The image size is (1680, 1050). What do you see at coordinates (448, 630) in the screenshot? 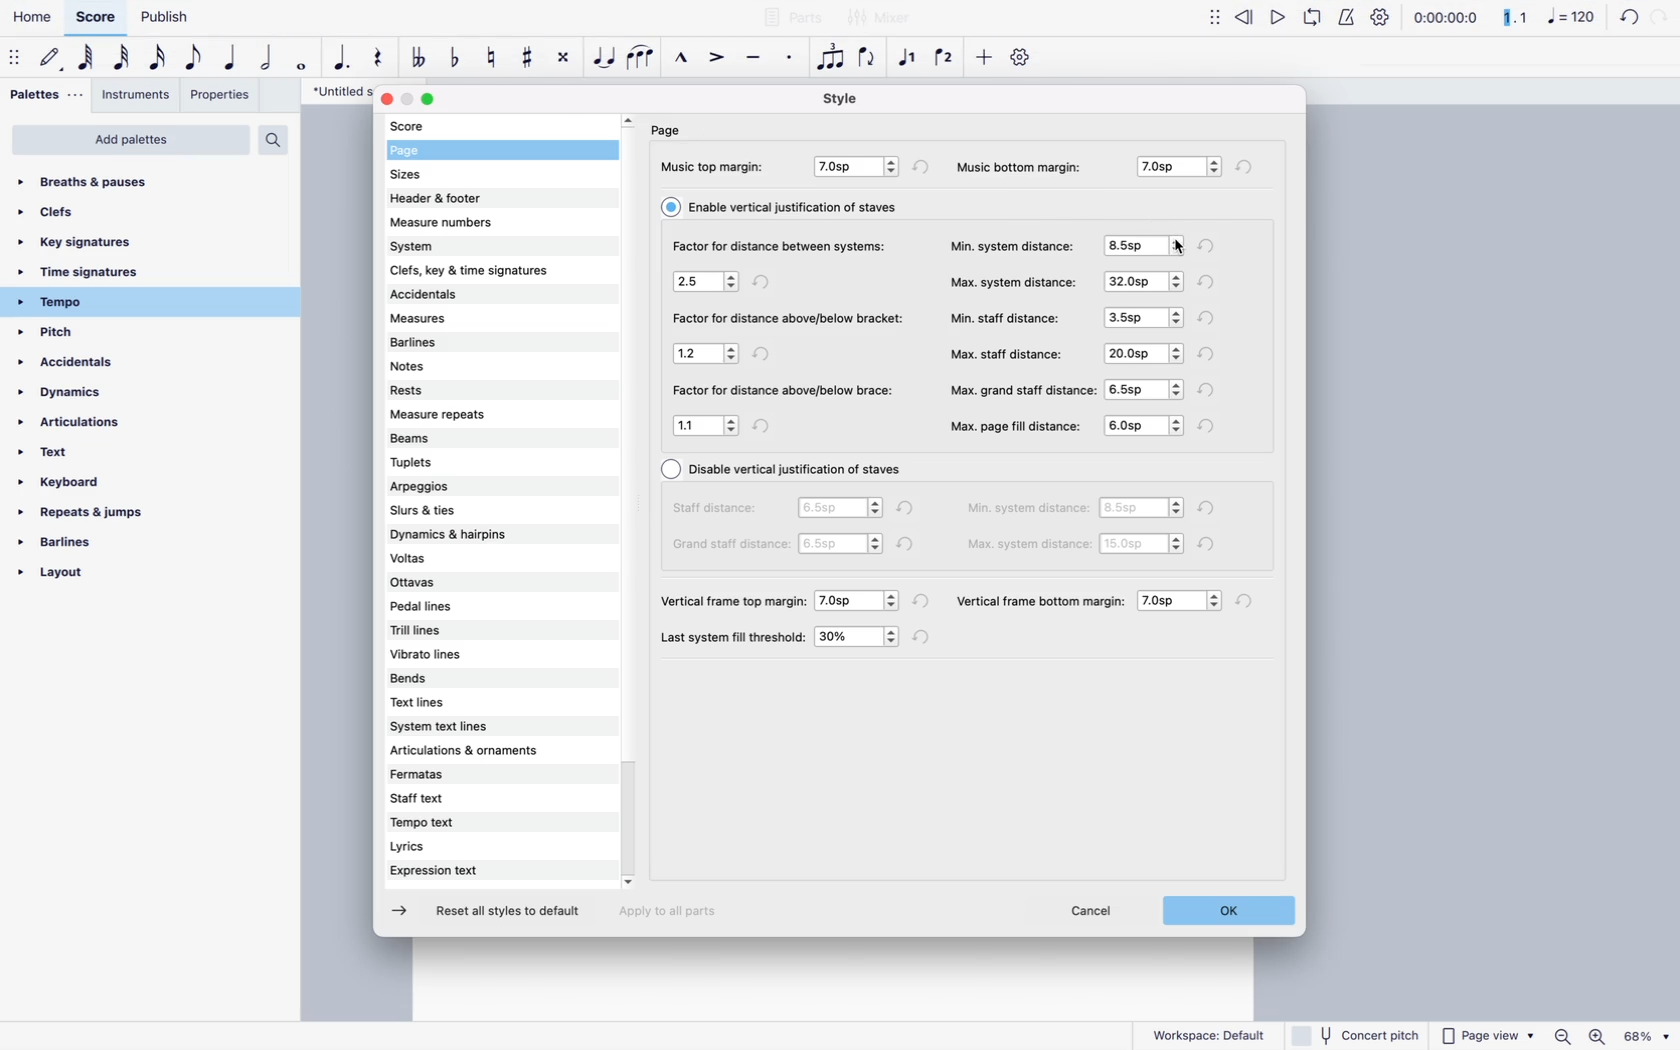
I see `trill lines` at bounding box center [448, 630].